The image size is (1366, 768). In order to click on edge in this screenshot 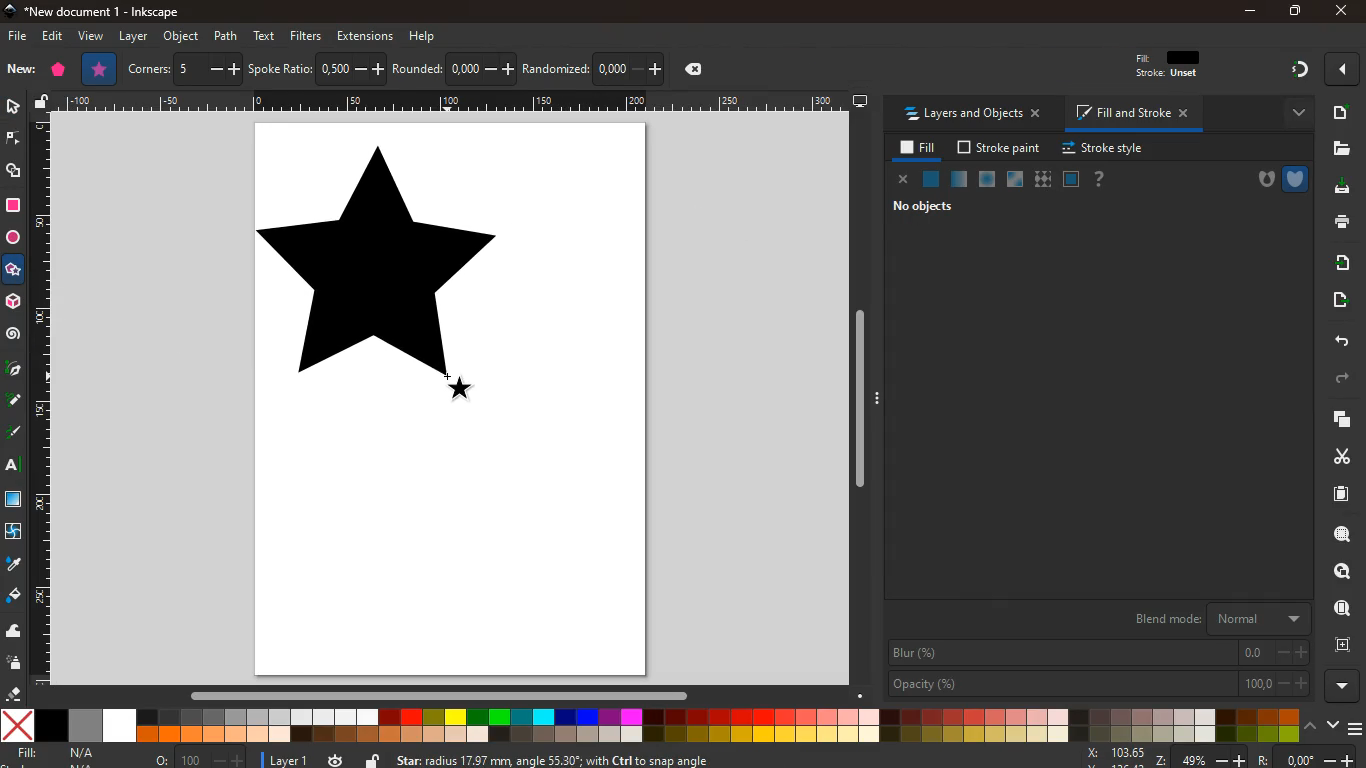, I will do `click(13, 139)`.